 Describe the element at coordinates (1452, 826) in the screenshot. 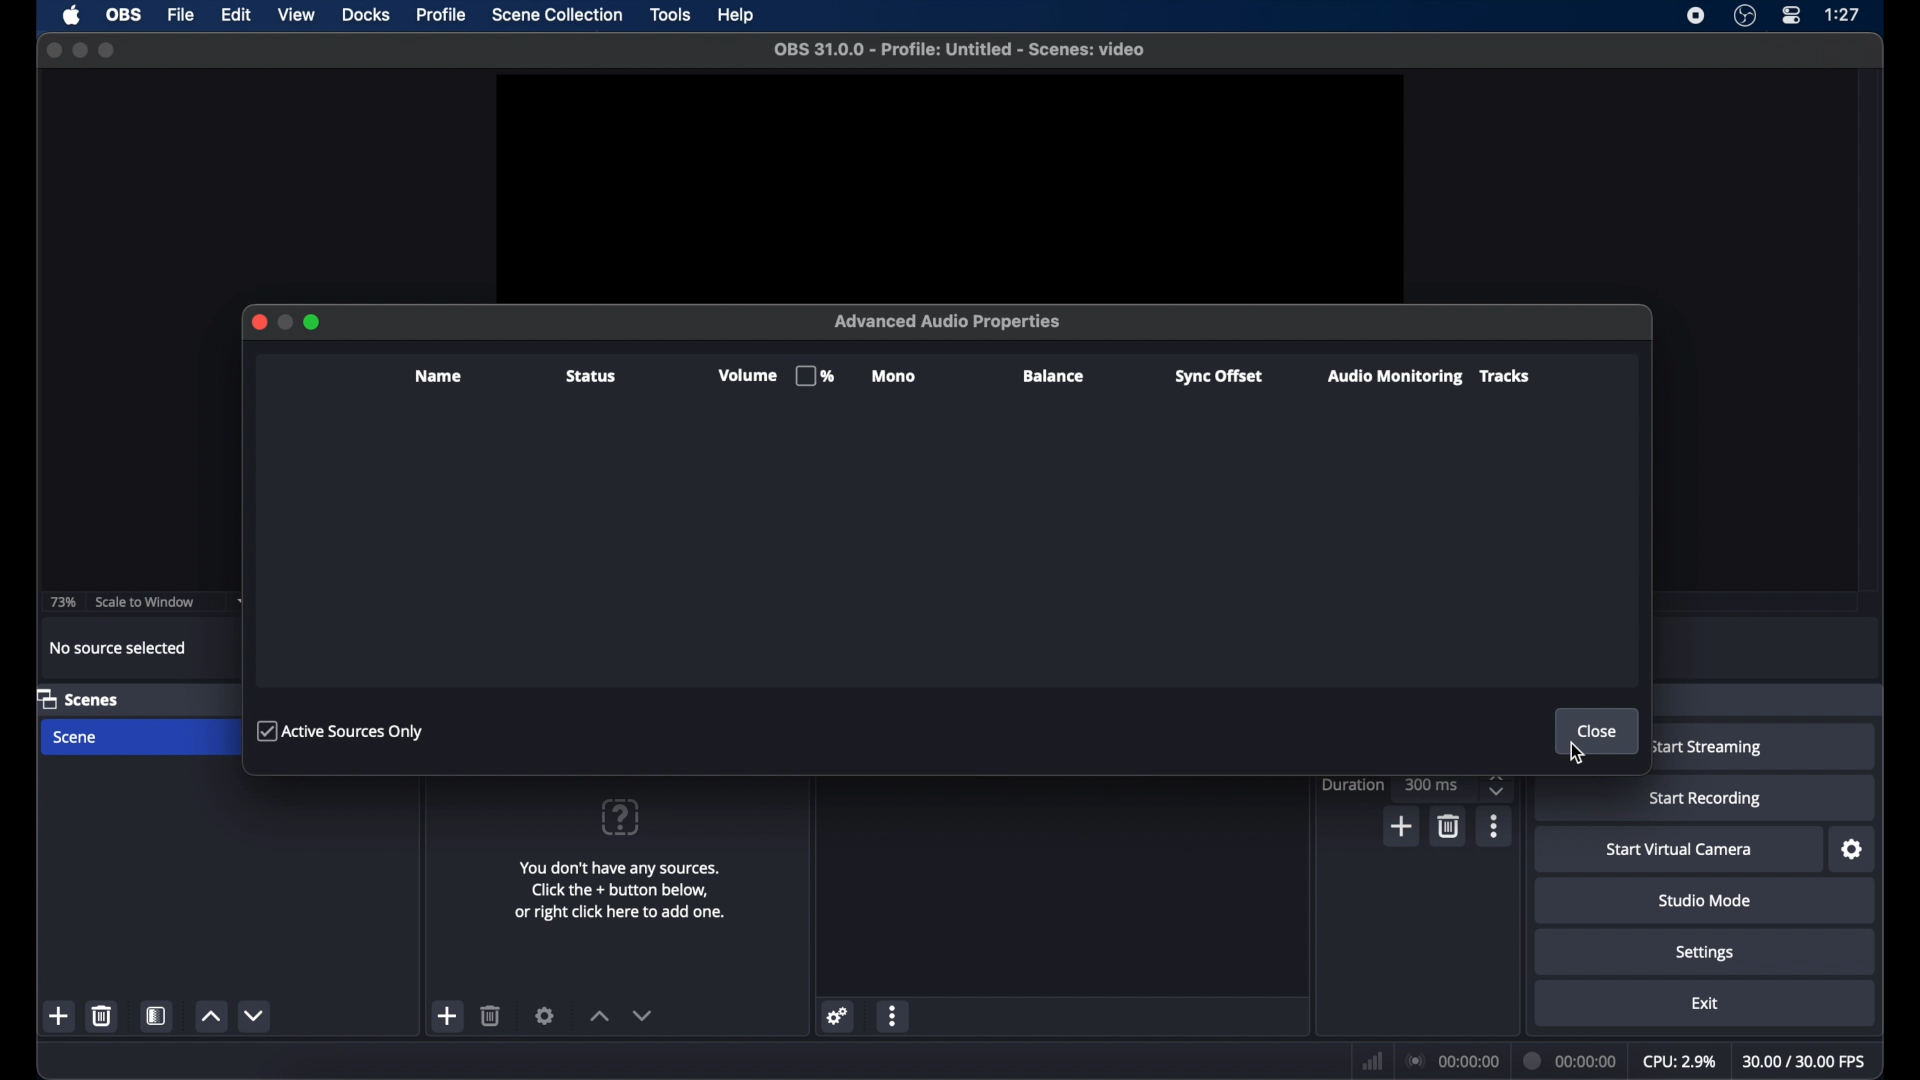

I see `delete` at that location.